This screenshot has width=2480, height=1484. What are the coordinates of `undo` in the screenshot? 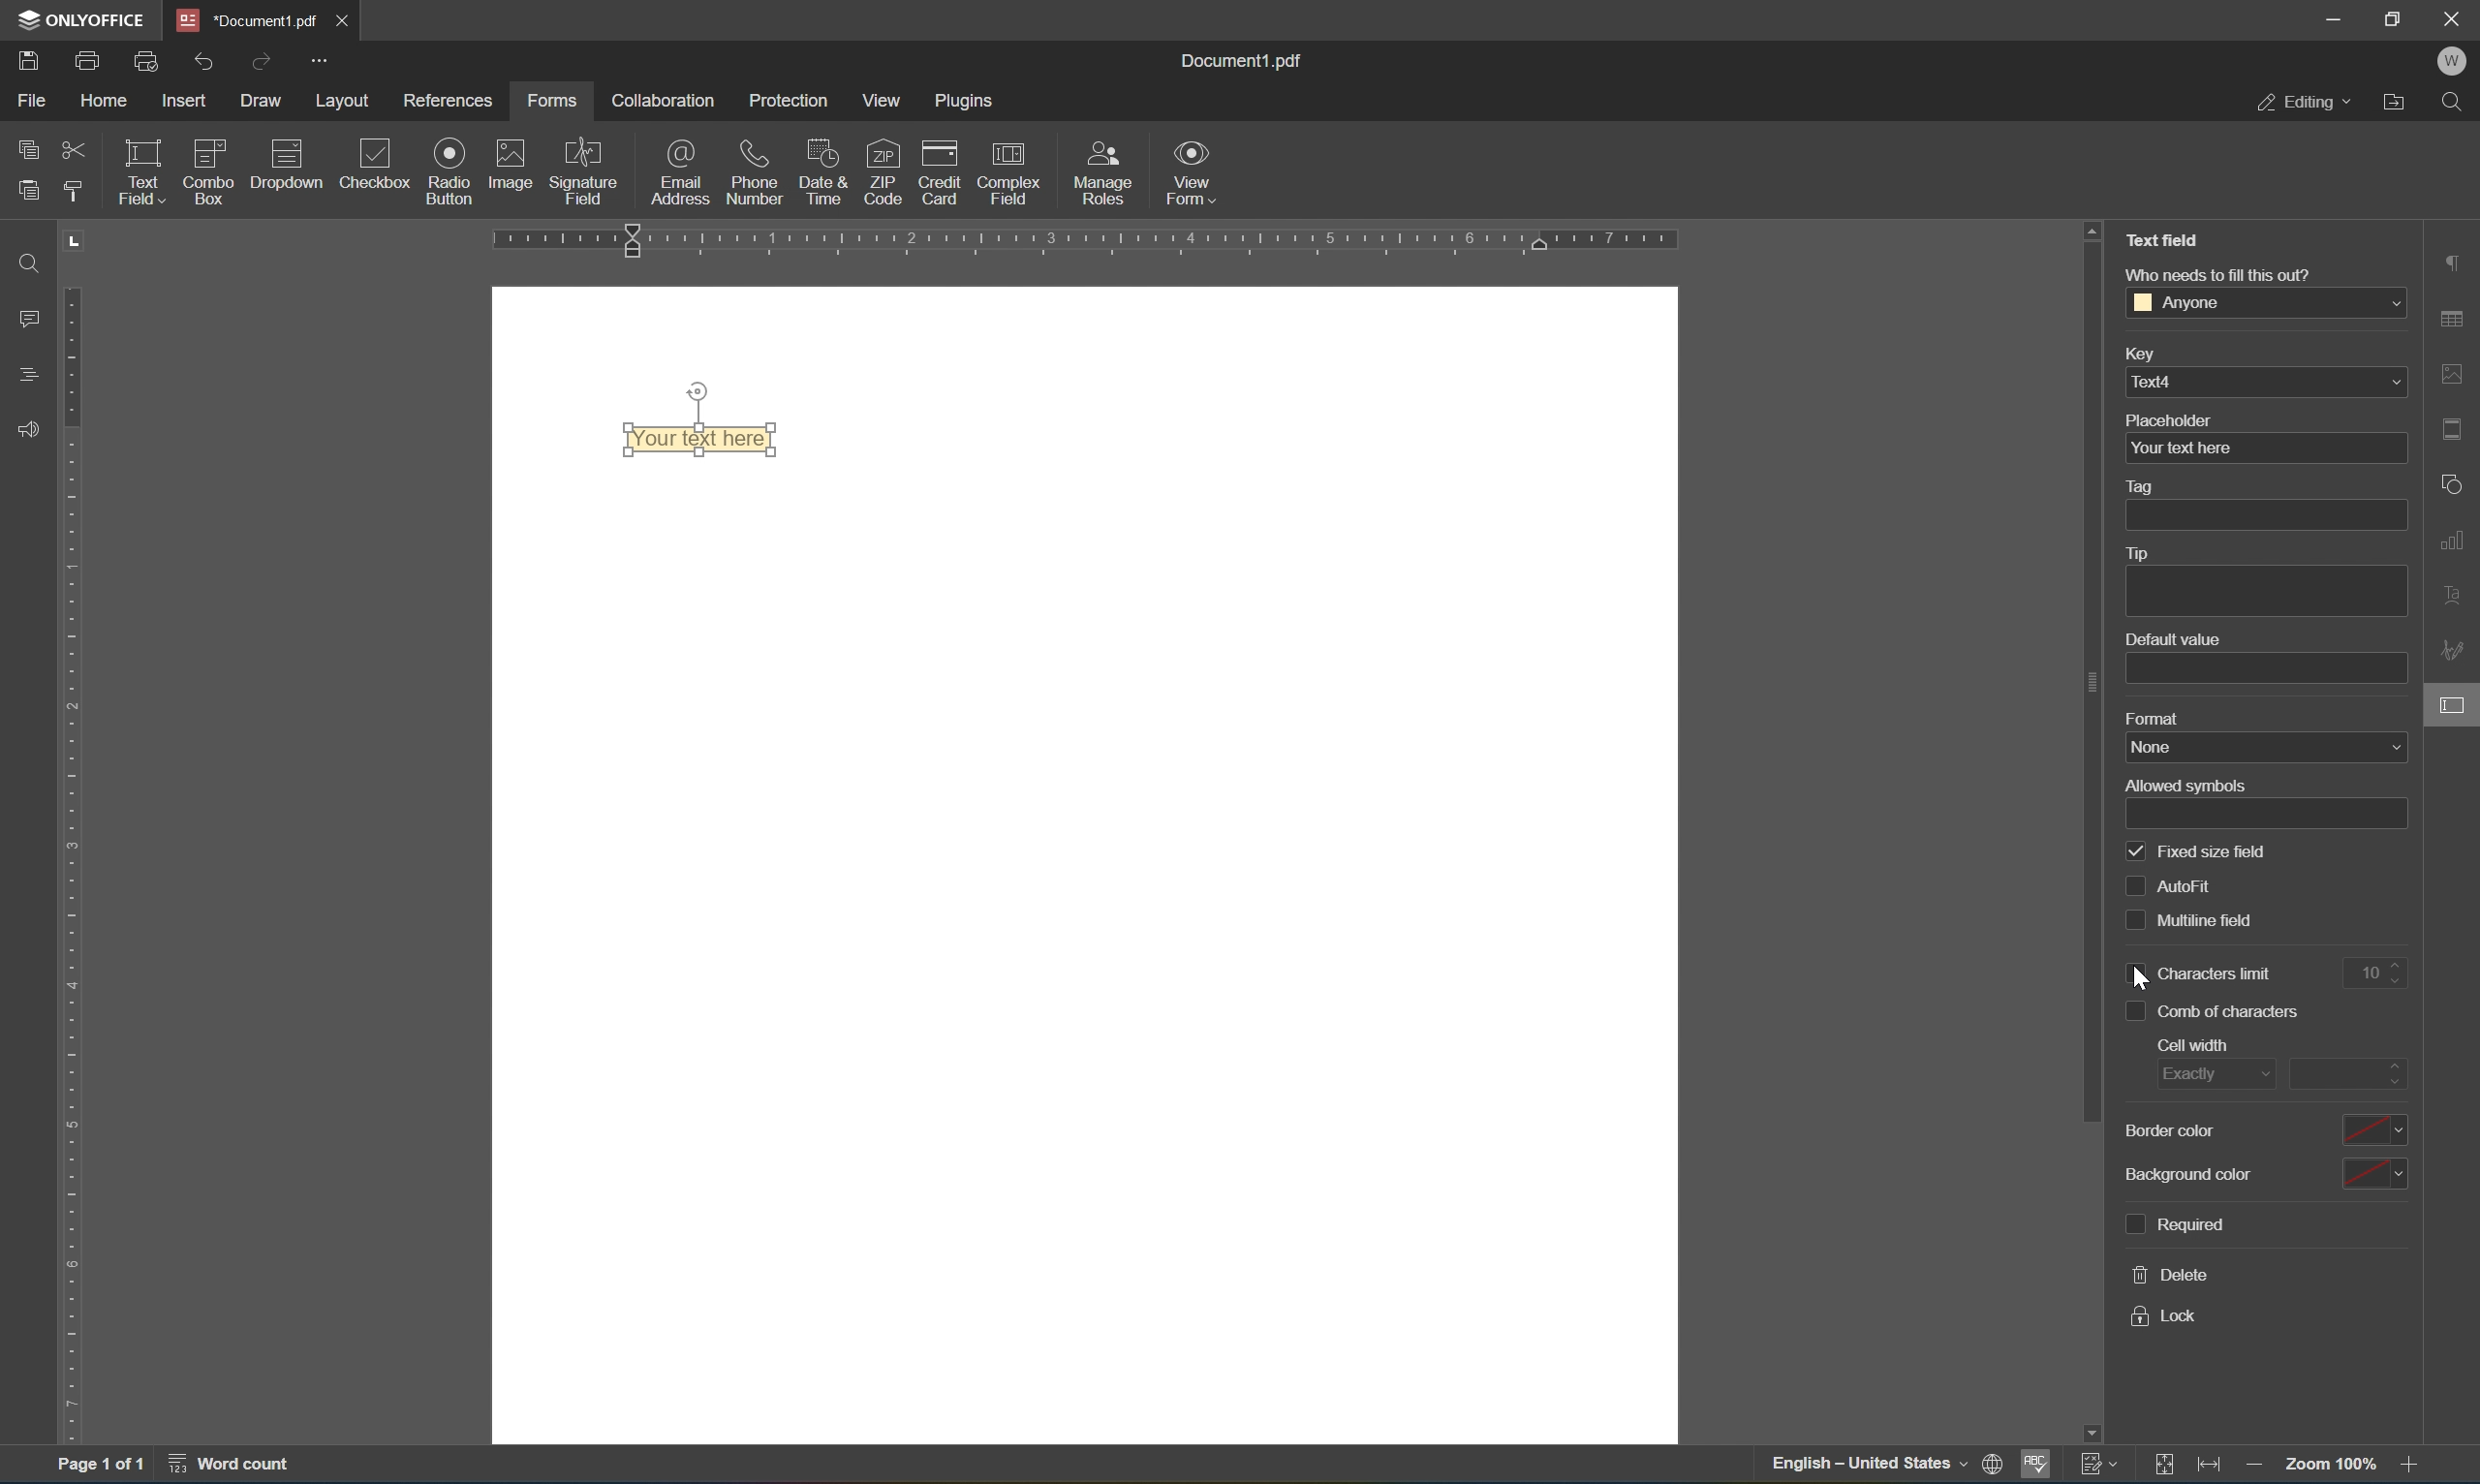 It's located at (198, 62).